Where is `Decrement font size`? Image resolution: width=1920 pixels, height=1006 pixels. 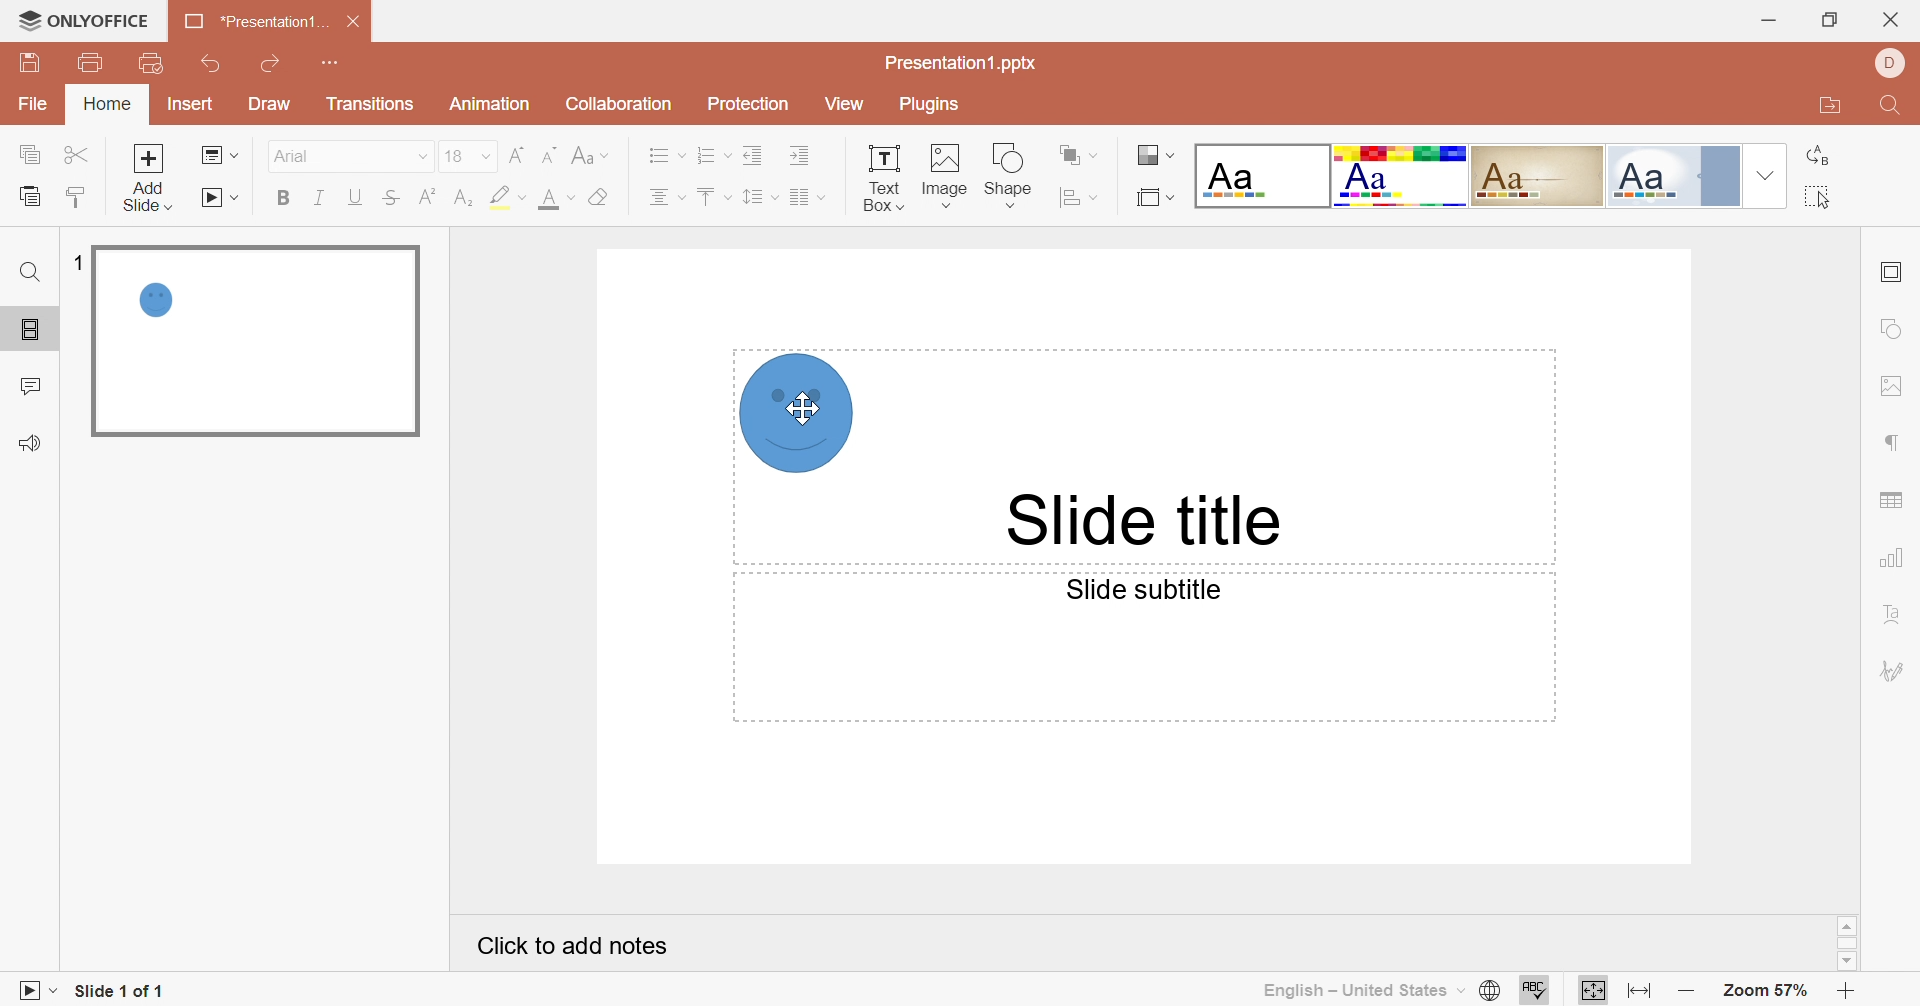
Decrement font size is located at coordinates (547, 150).